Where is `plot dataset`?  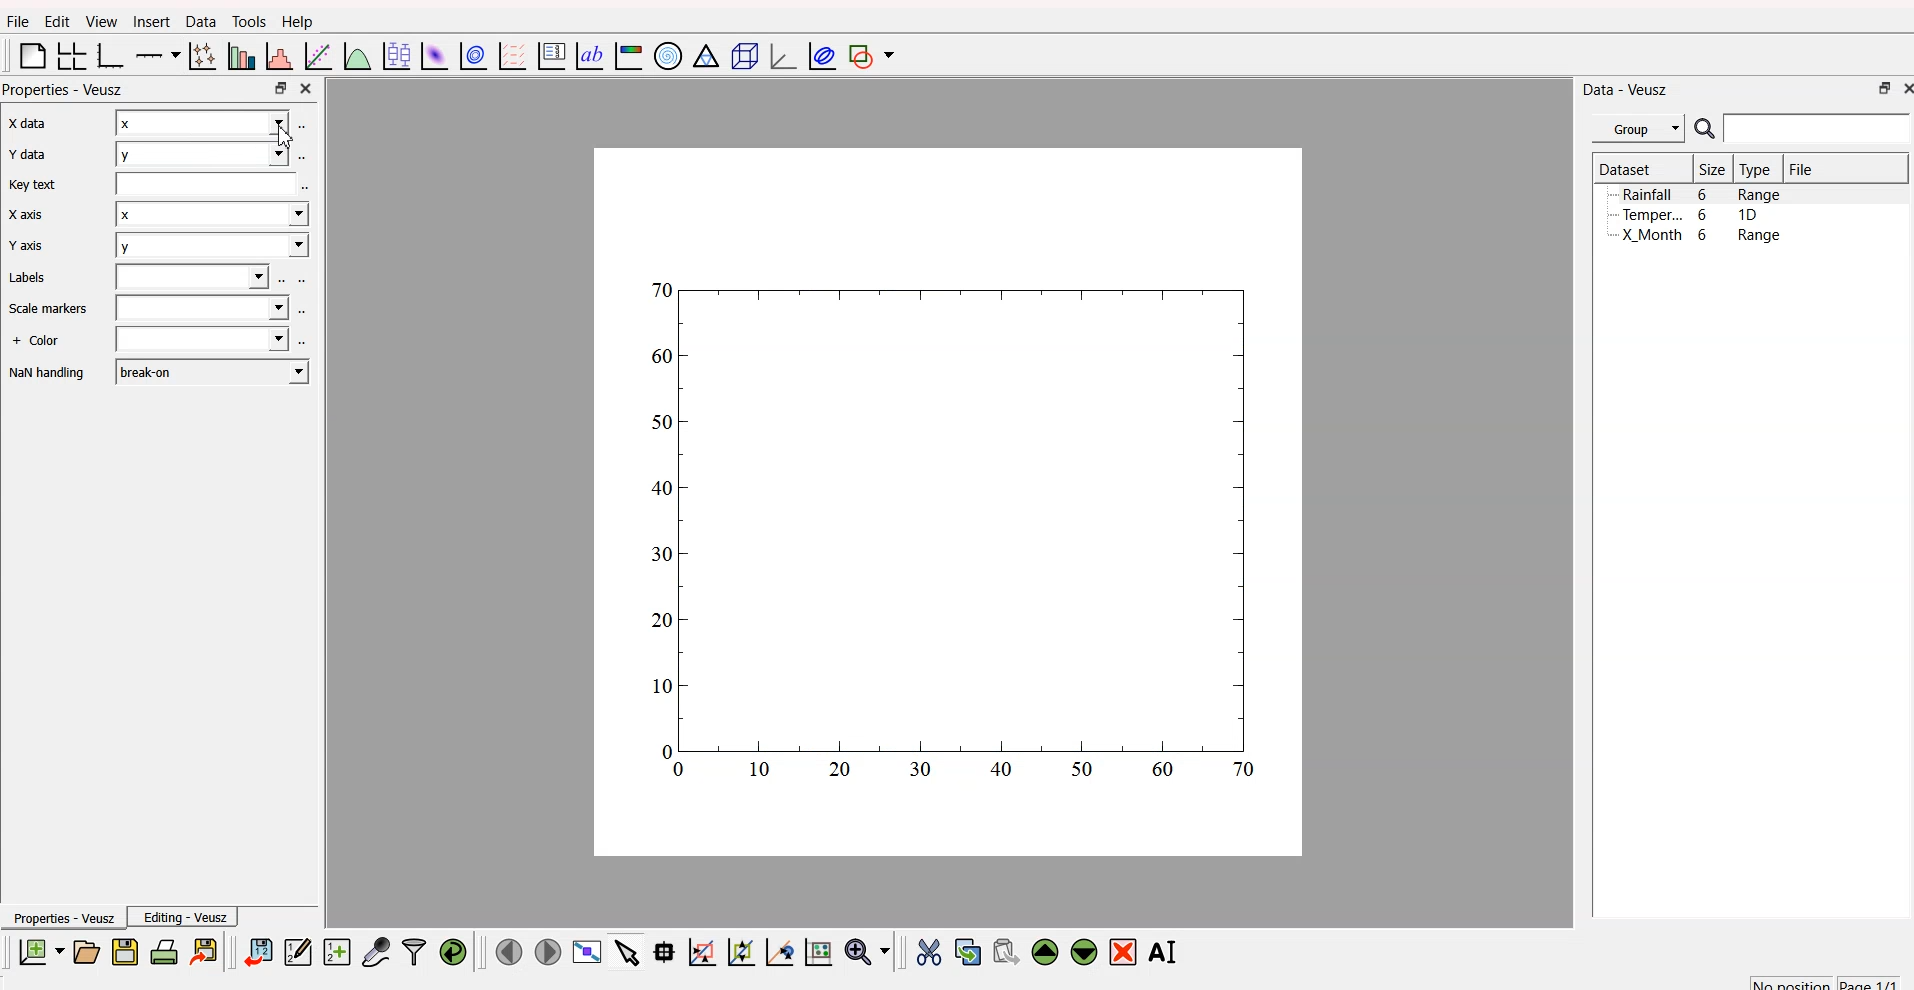
plot dataset is located at coordinates (432, 55).